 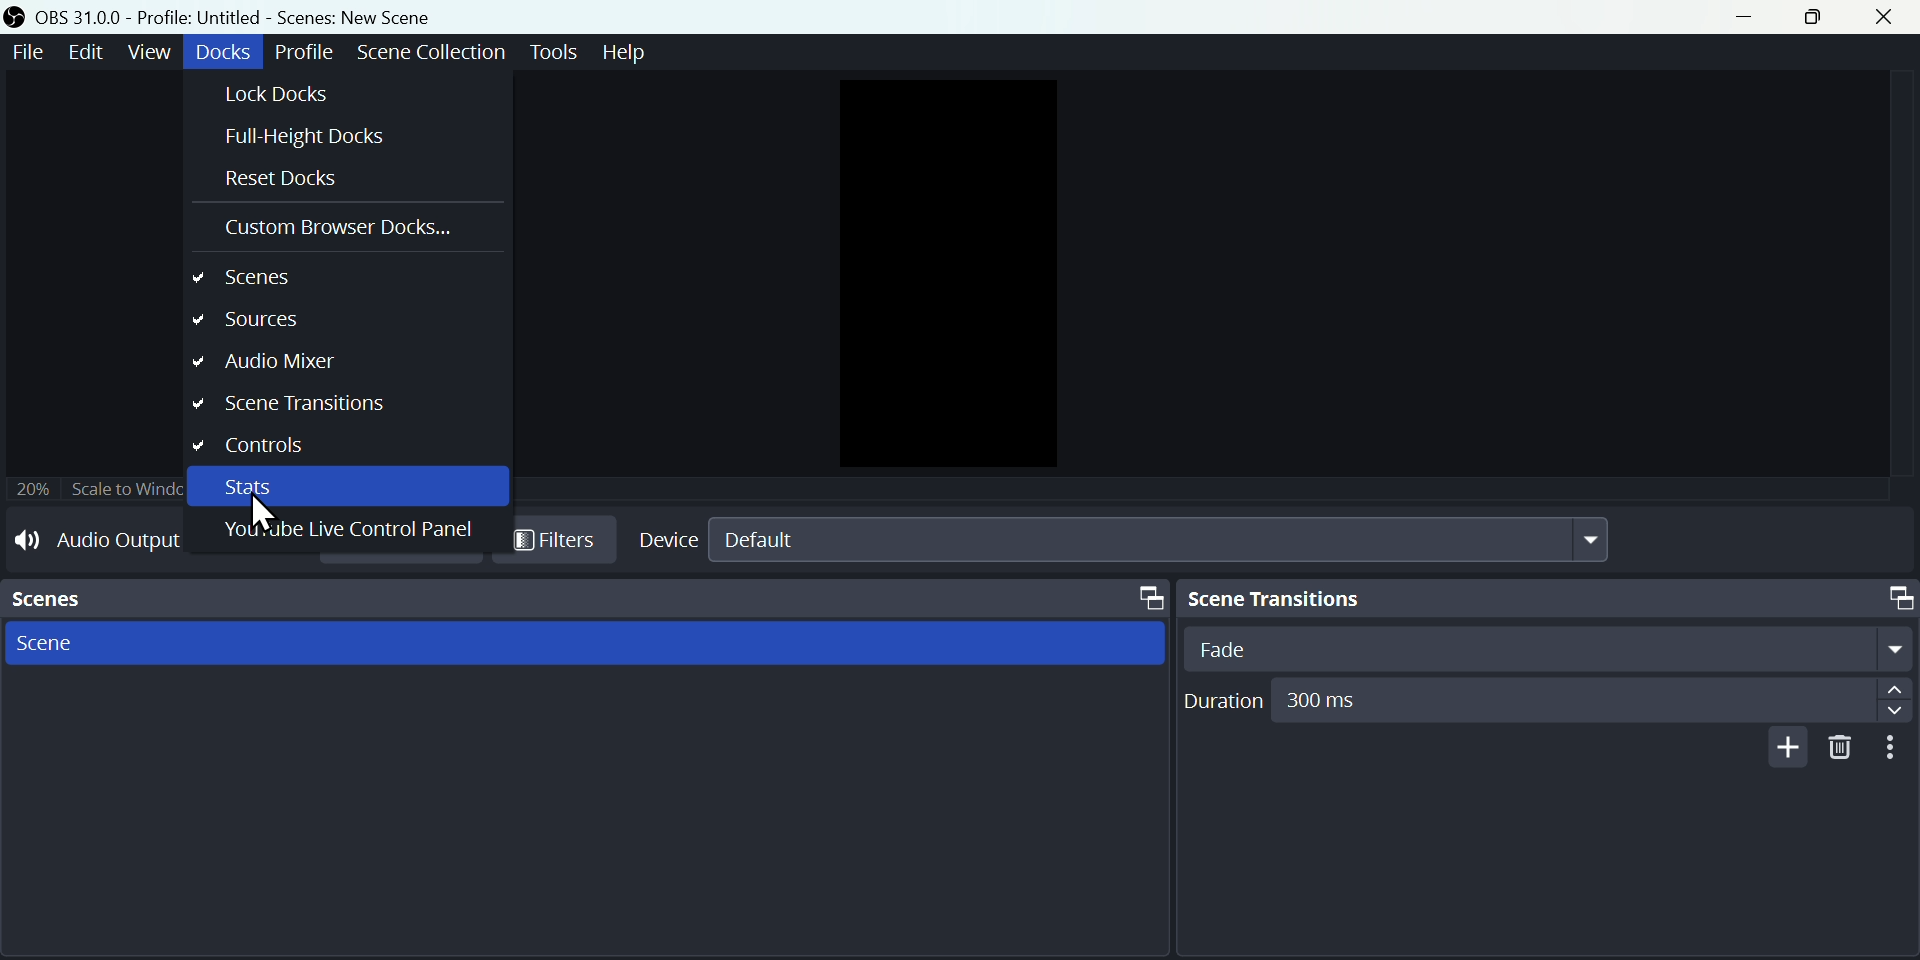 I want to click on YouTube Live Control Panel, so click(x=336, y=531).